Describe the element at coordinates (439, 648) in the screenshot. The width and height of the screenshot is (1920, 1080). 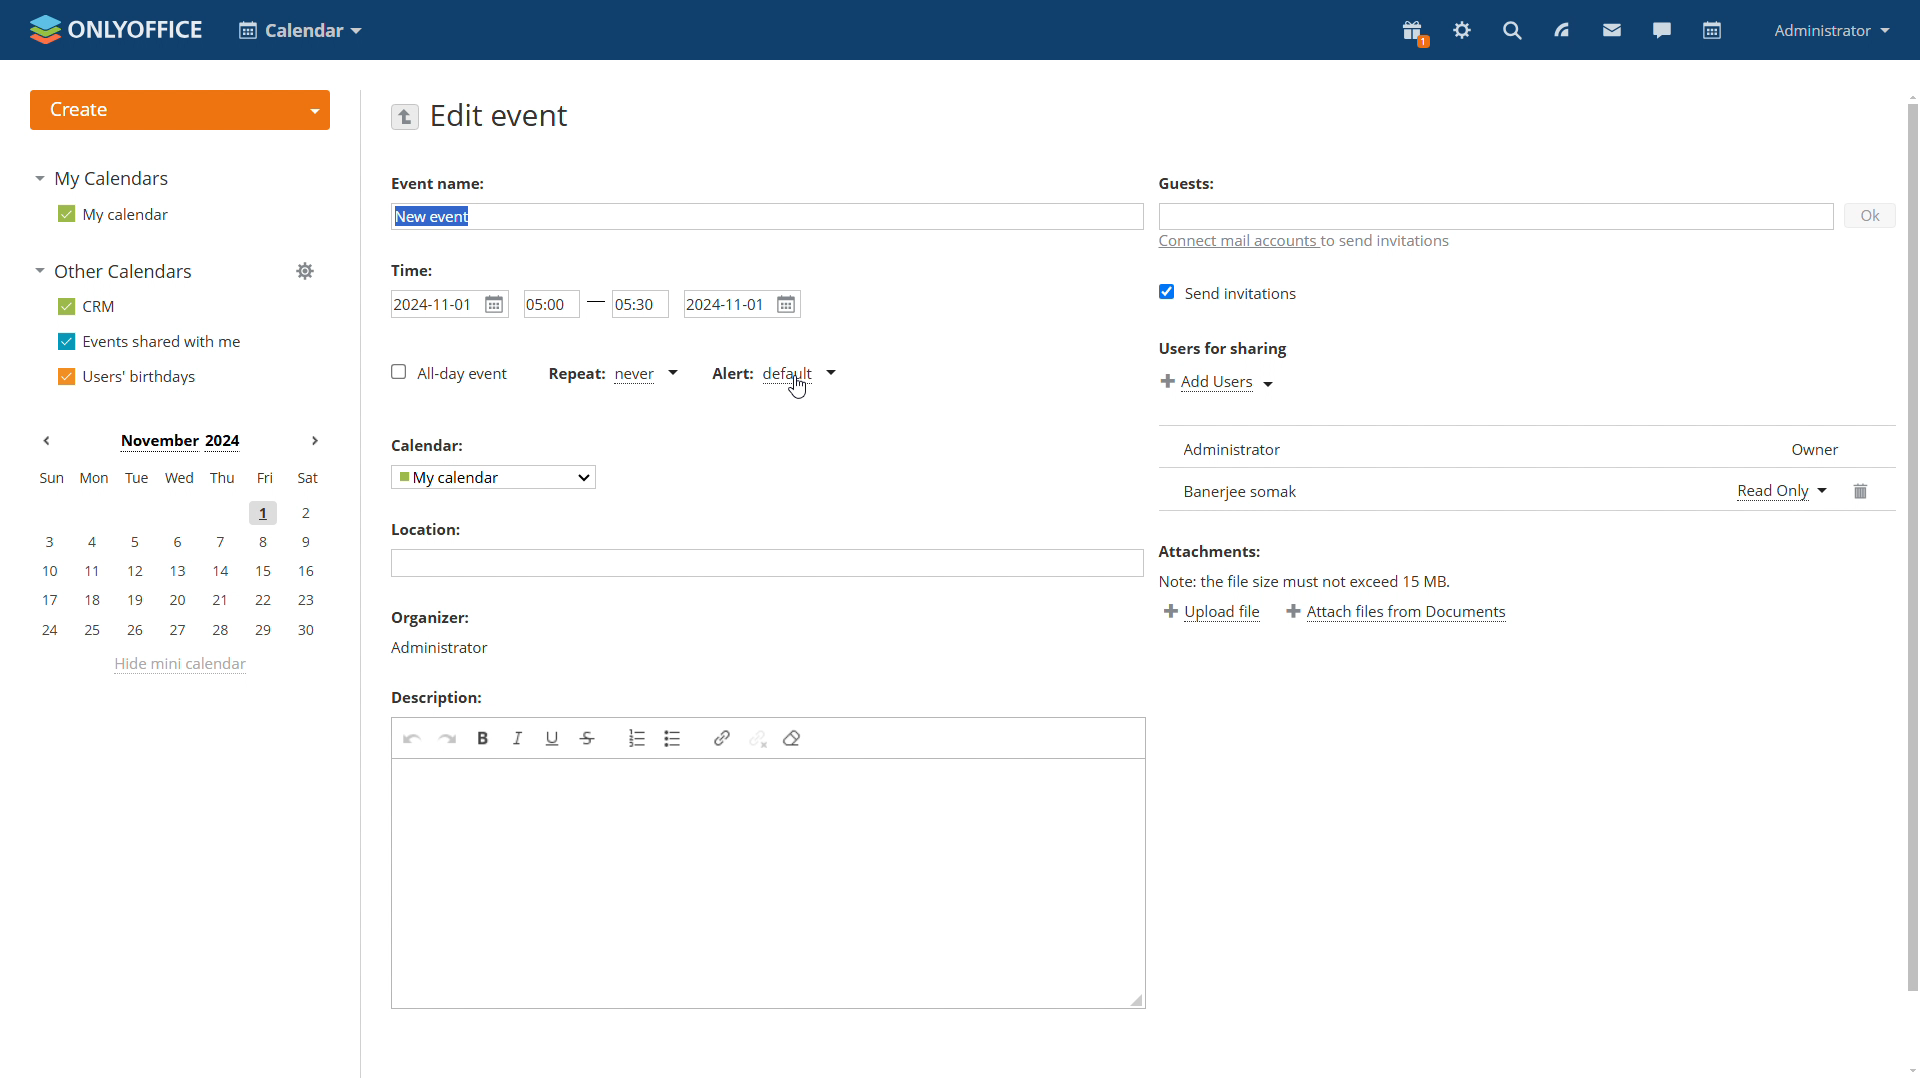
I see `host` at that location.